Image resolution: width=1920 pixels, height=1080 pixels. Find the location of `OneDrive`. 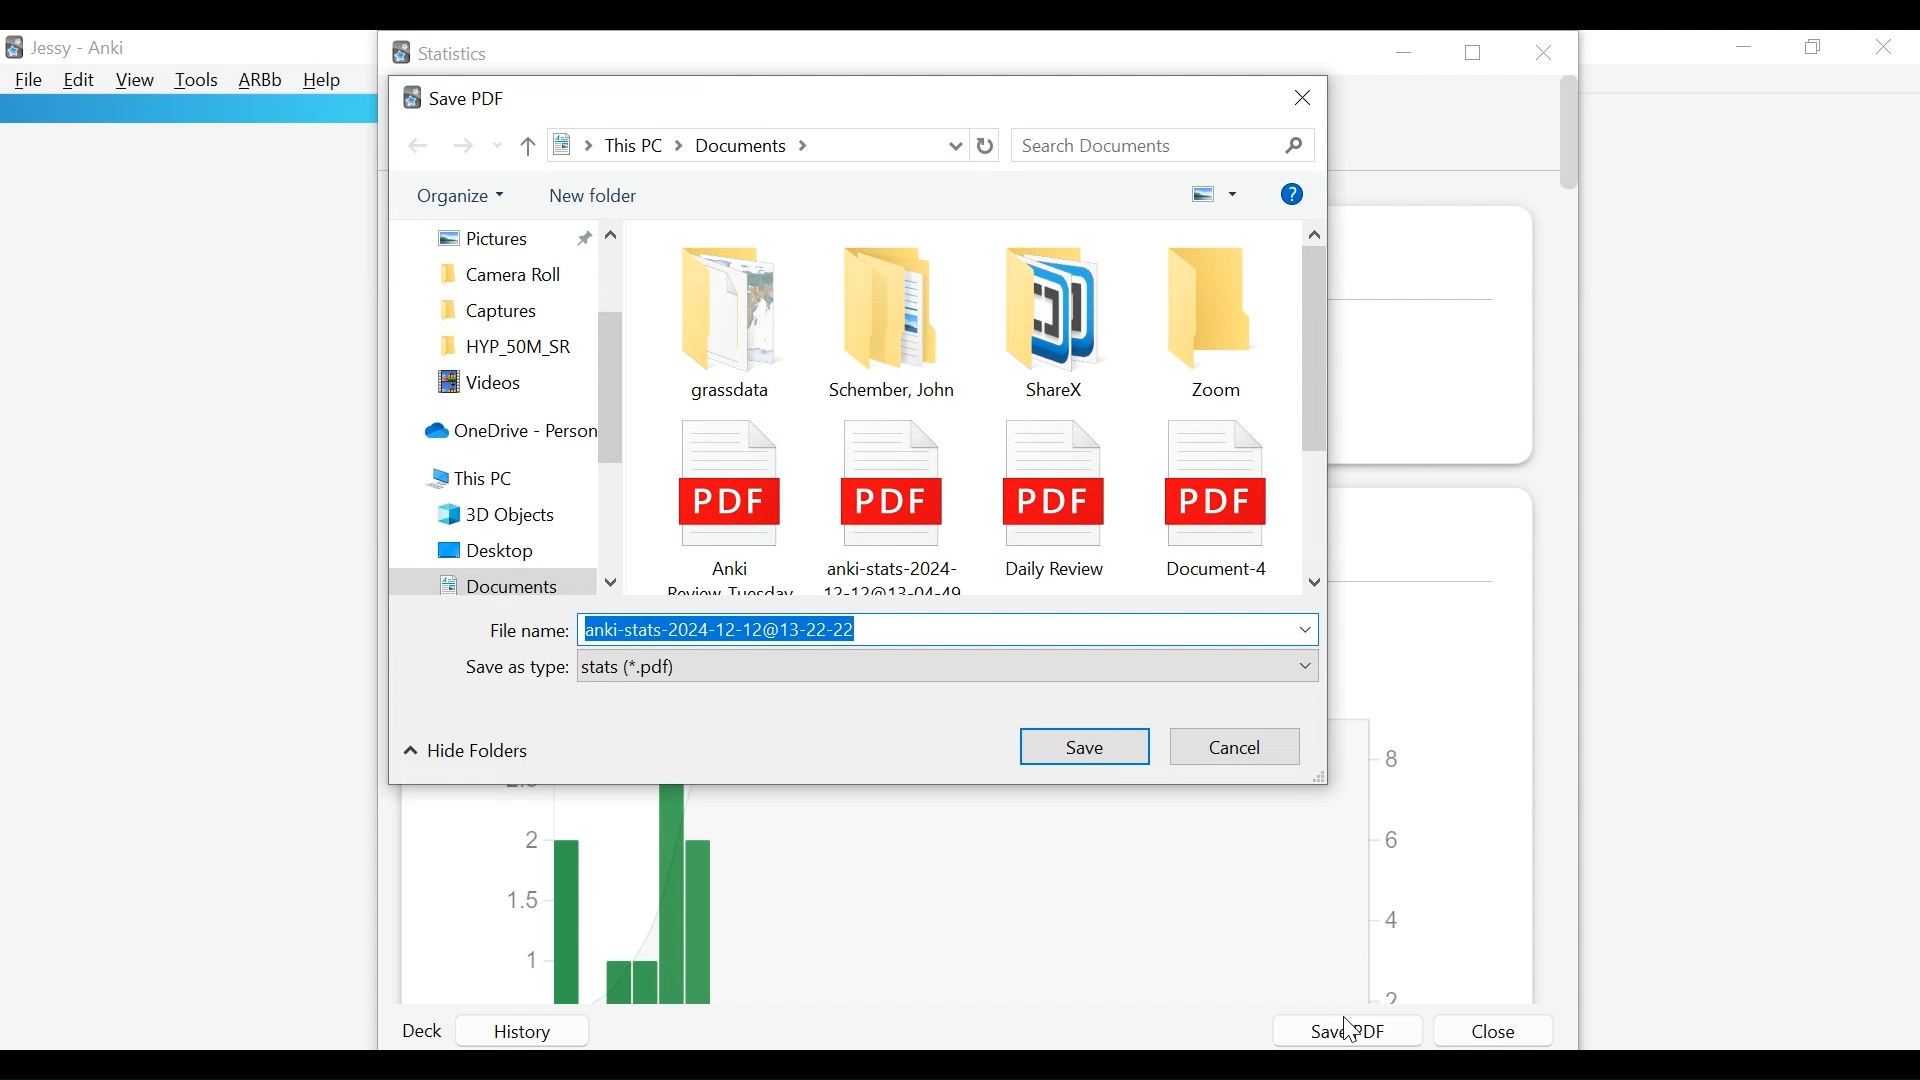

OneDrive is located at coordinates (507, 433).